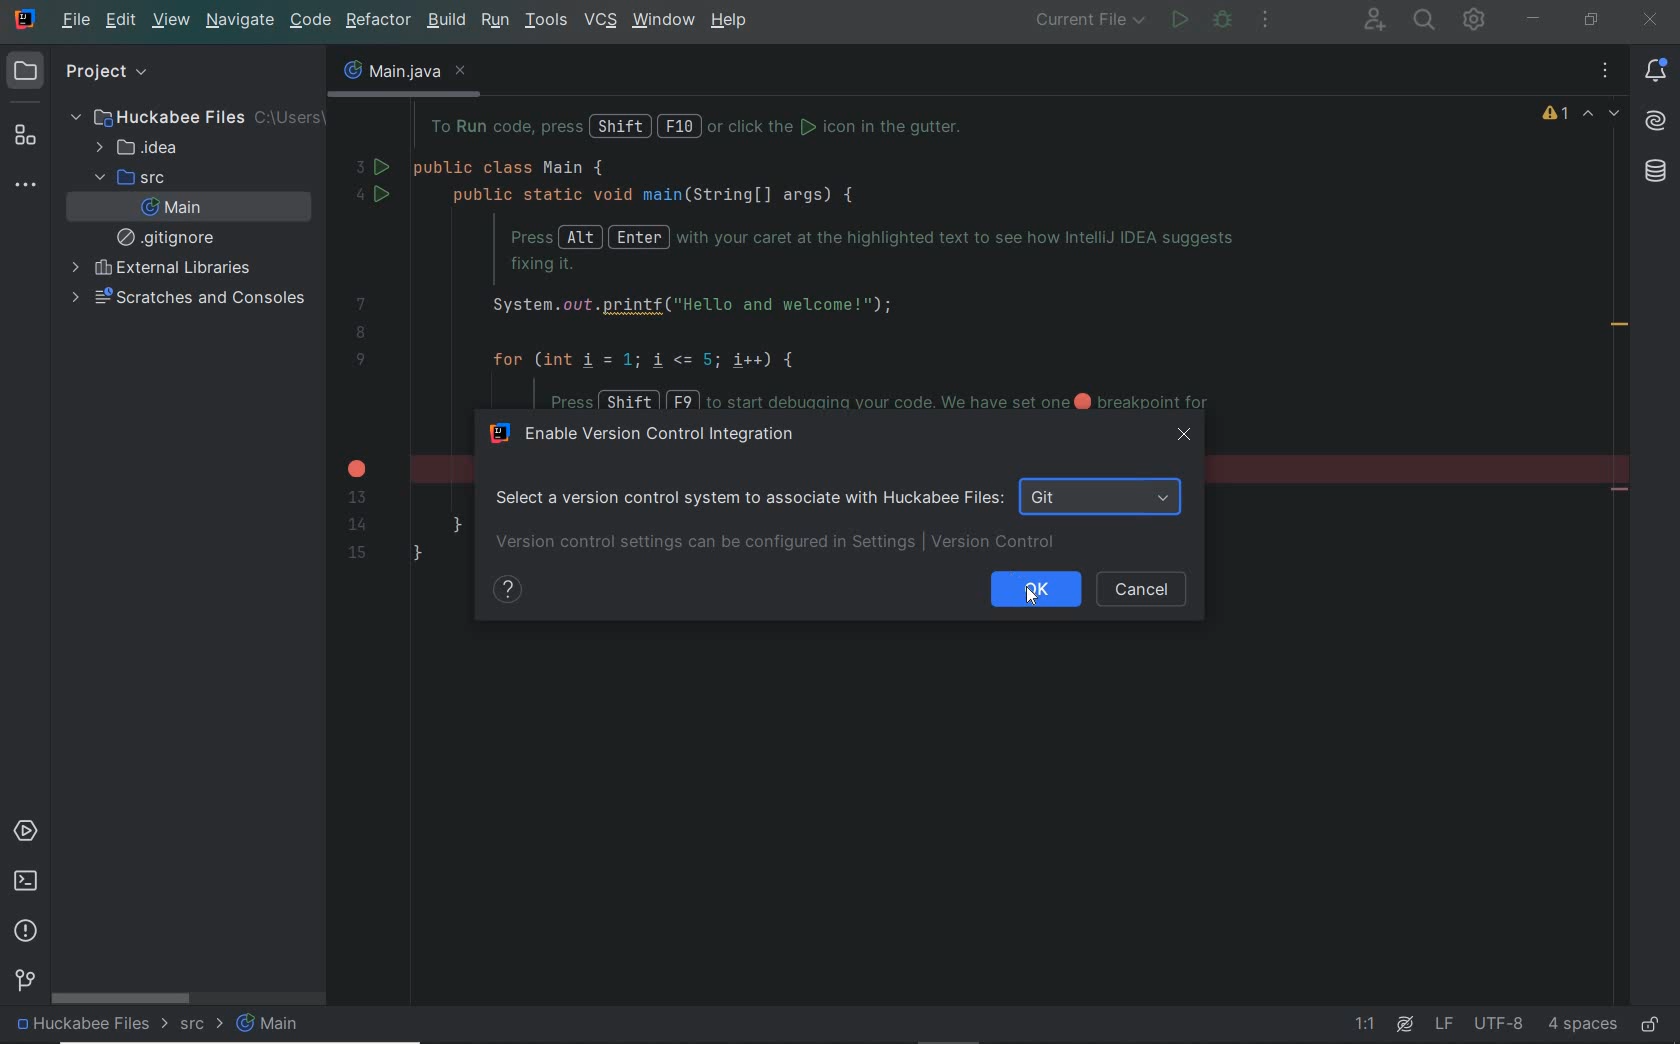 The height and width of the screenshot is (1044, 1680). Describe the element at coordinates (546, 21) in the screenshot. I see `tools` at that location.